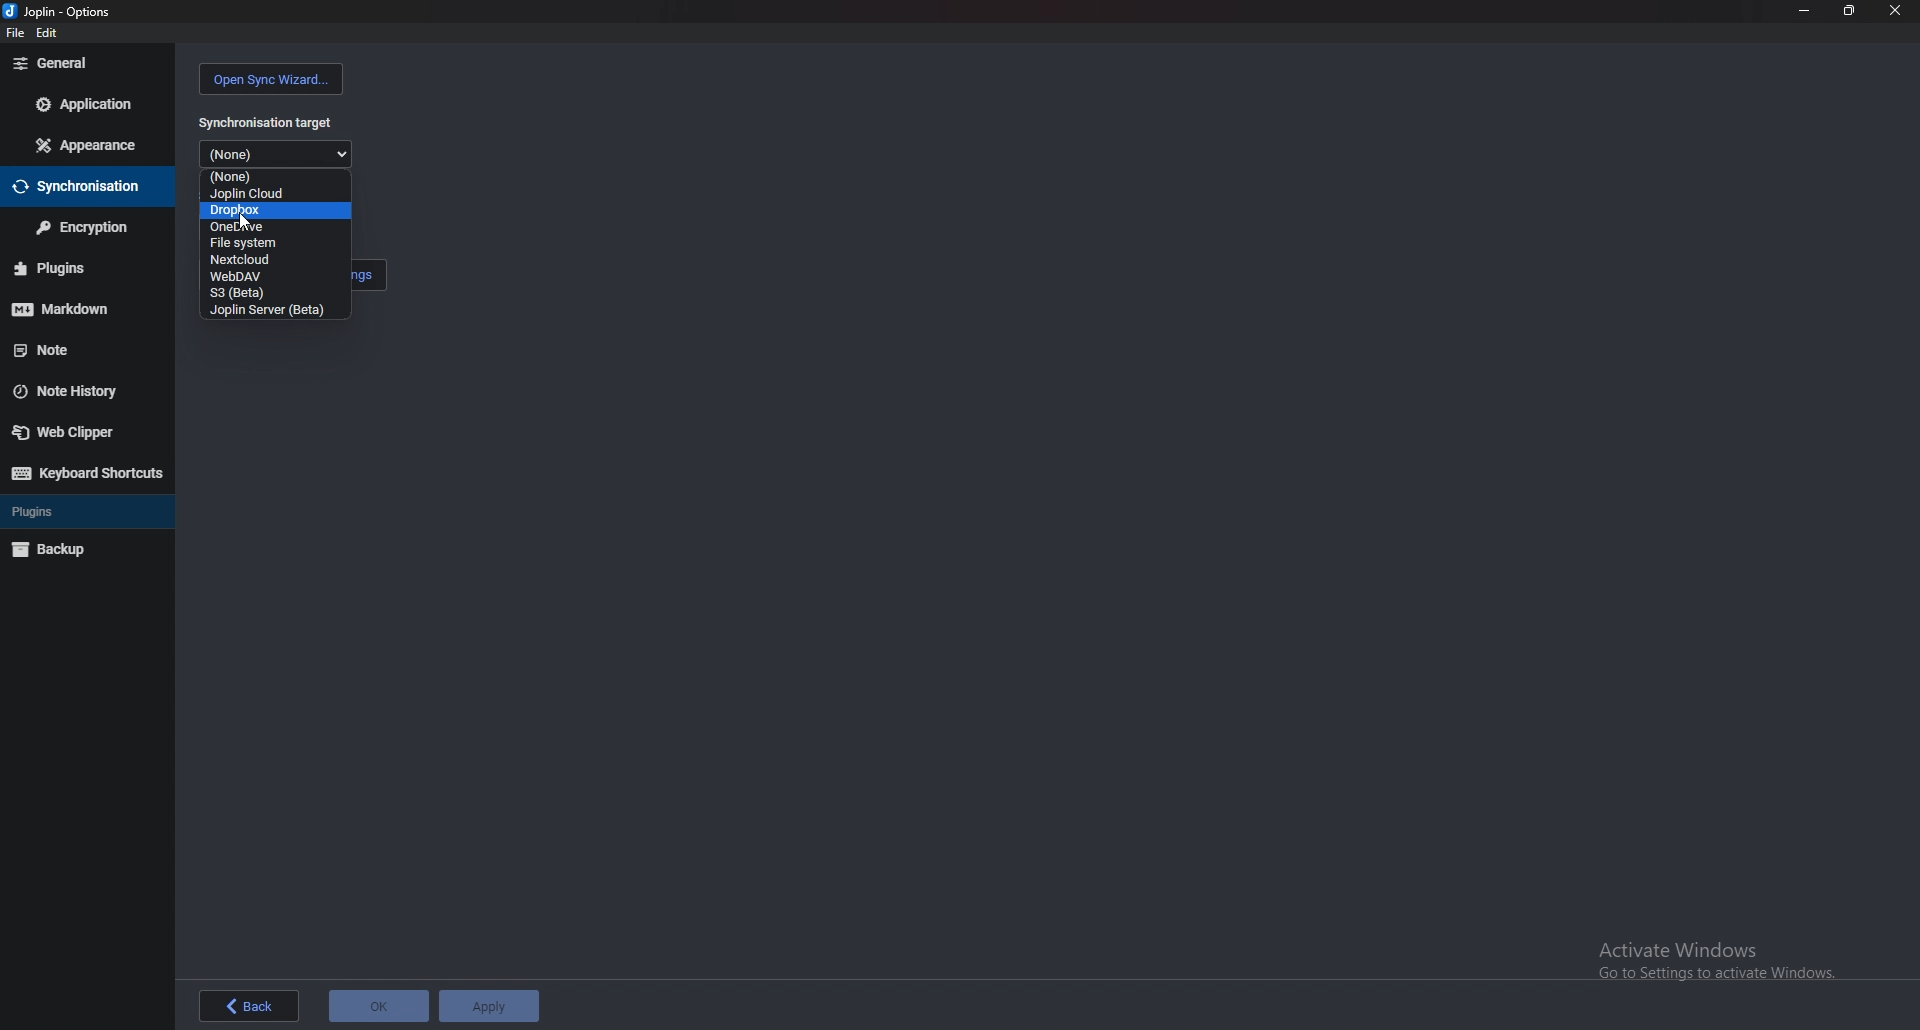 This screenshot has width=1920, height=1030. I want to click on apply, so click(489, 1006).